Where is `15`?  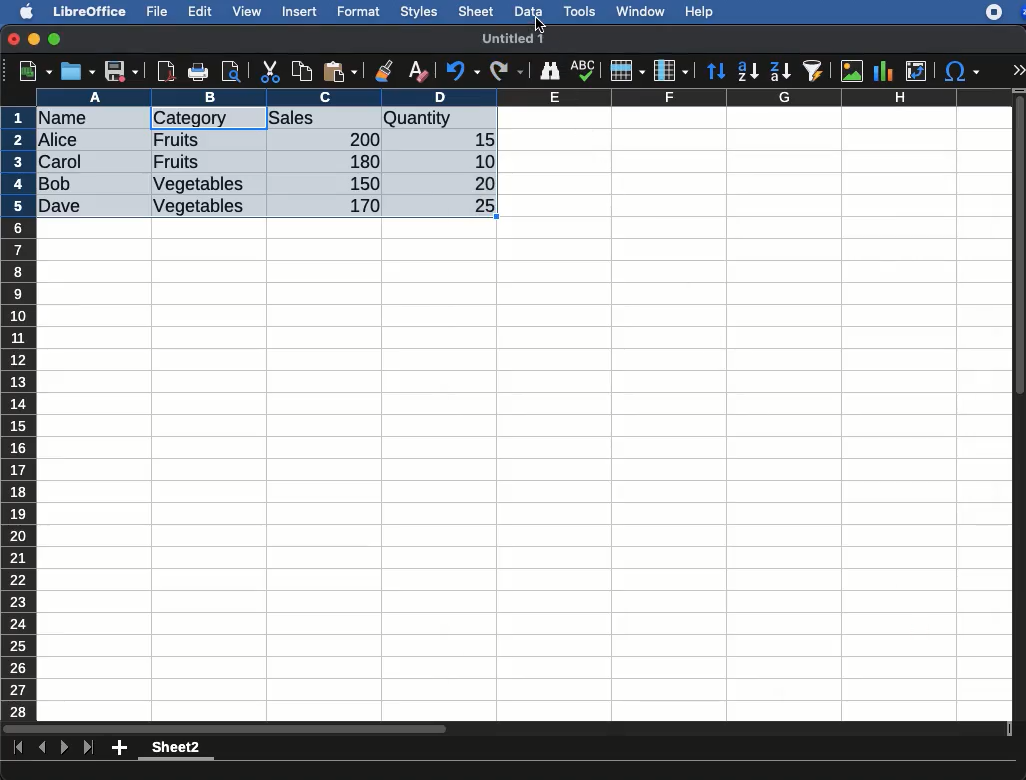
15 is located at coordinates (479, 140).